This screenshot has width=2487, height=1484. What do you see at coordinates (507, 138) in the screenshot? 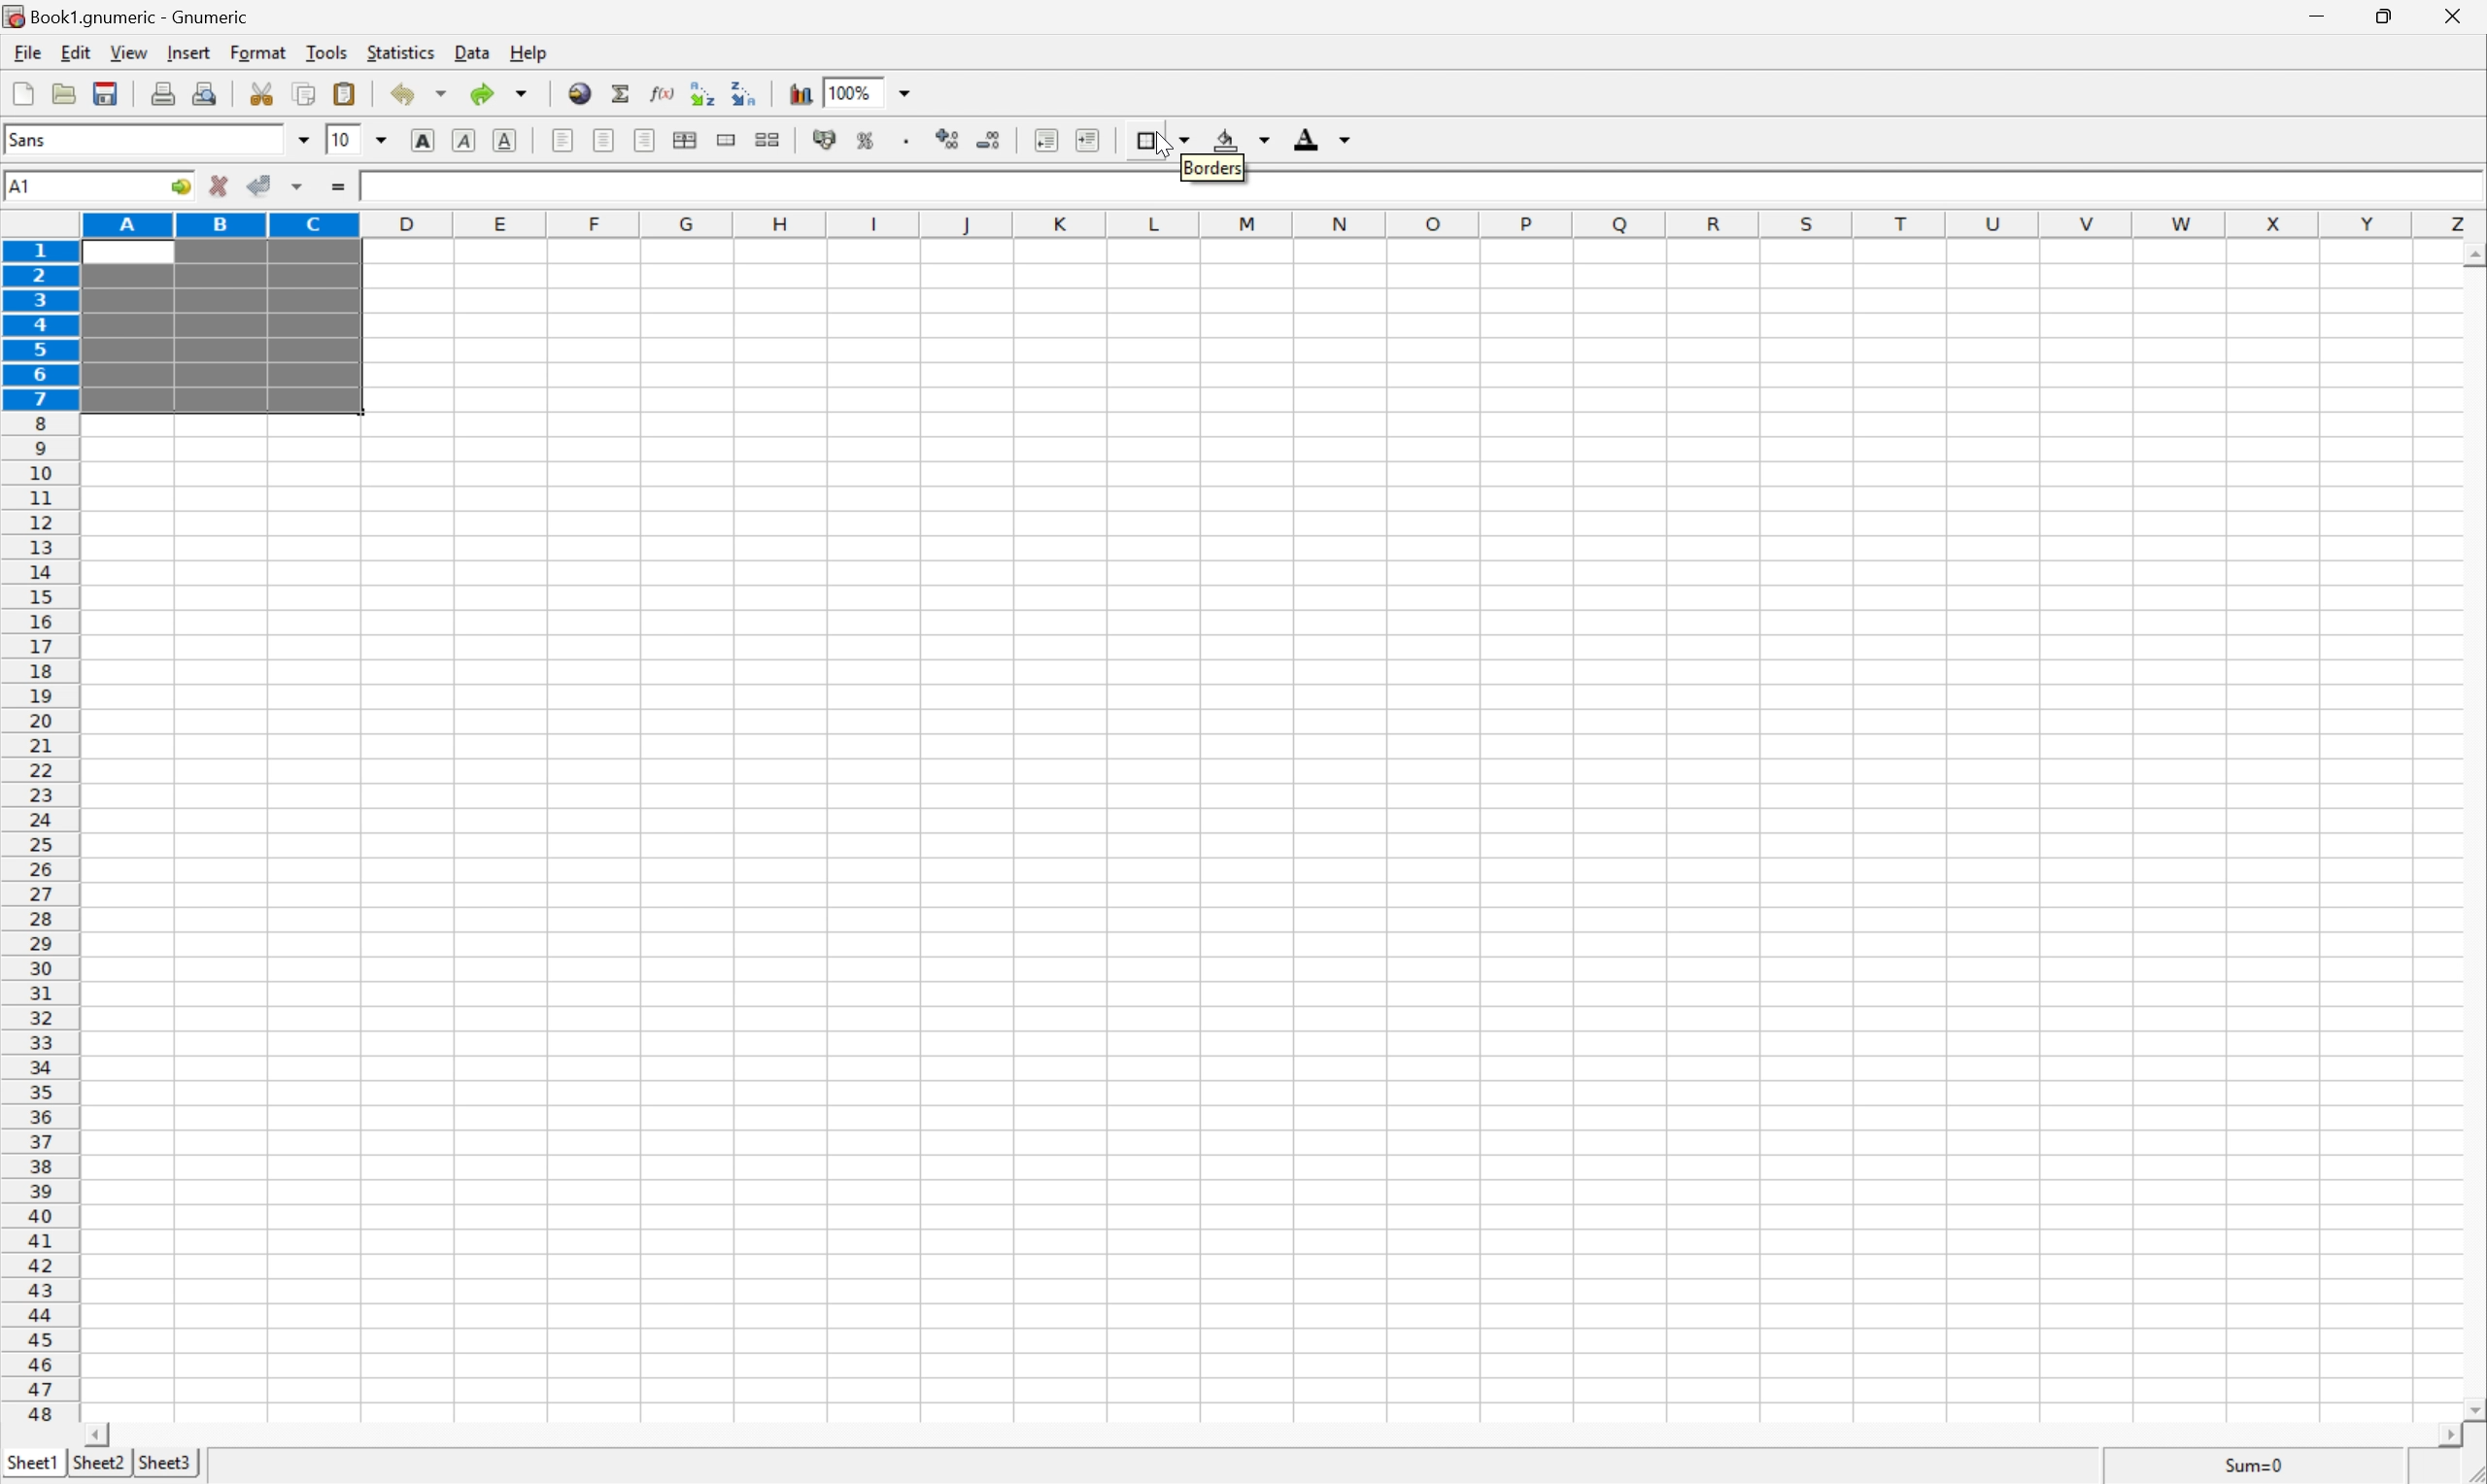
I see `underline` at bounding box center [507, 138].